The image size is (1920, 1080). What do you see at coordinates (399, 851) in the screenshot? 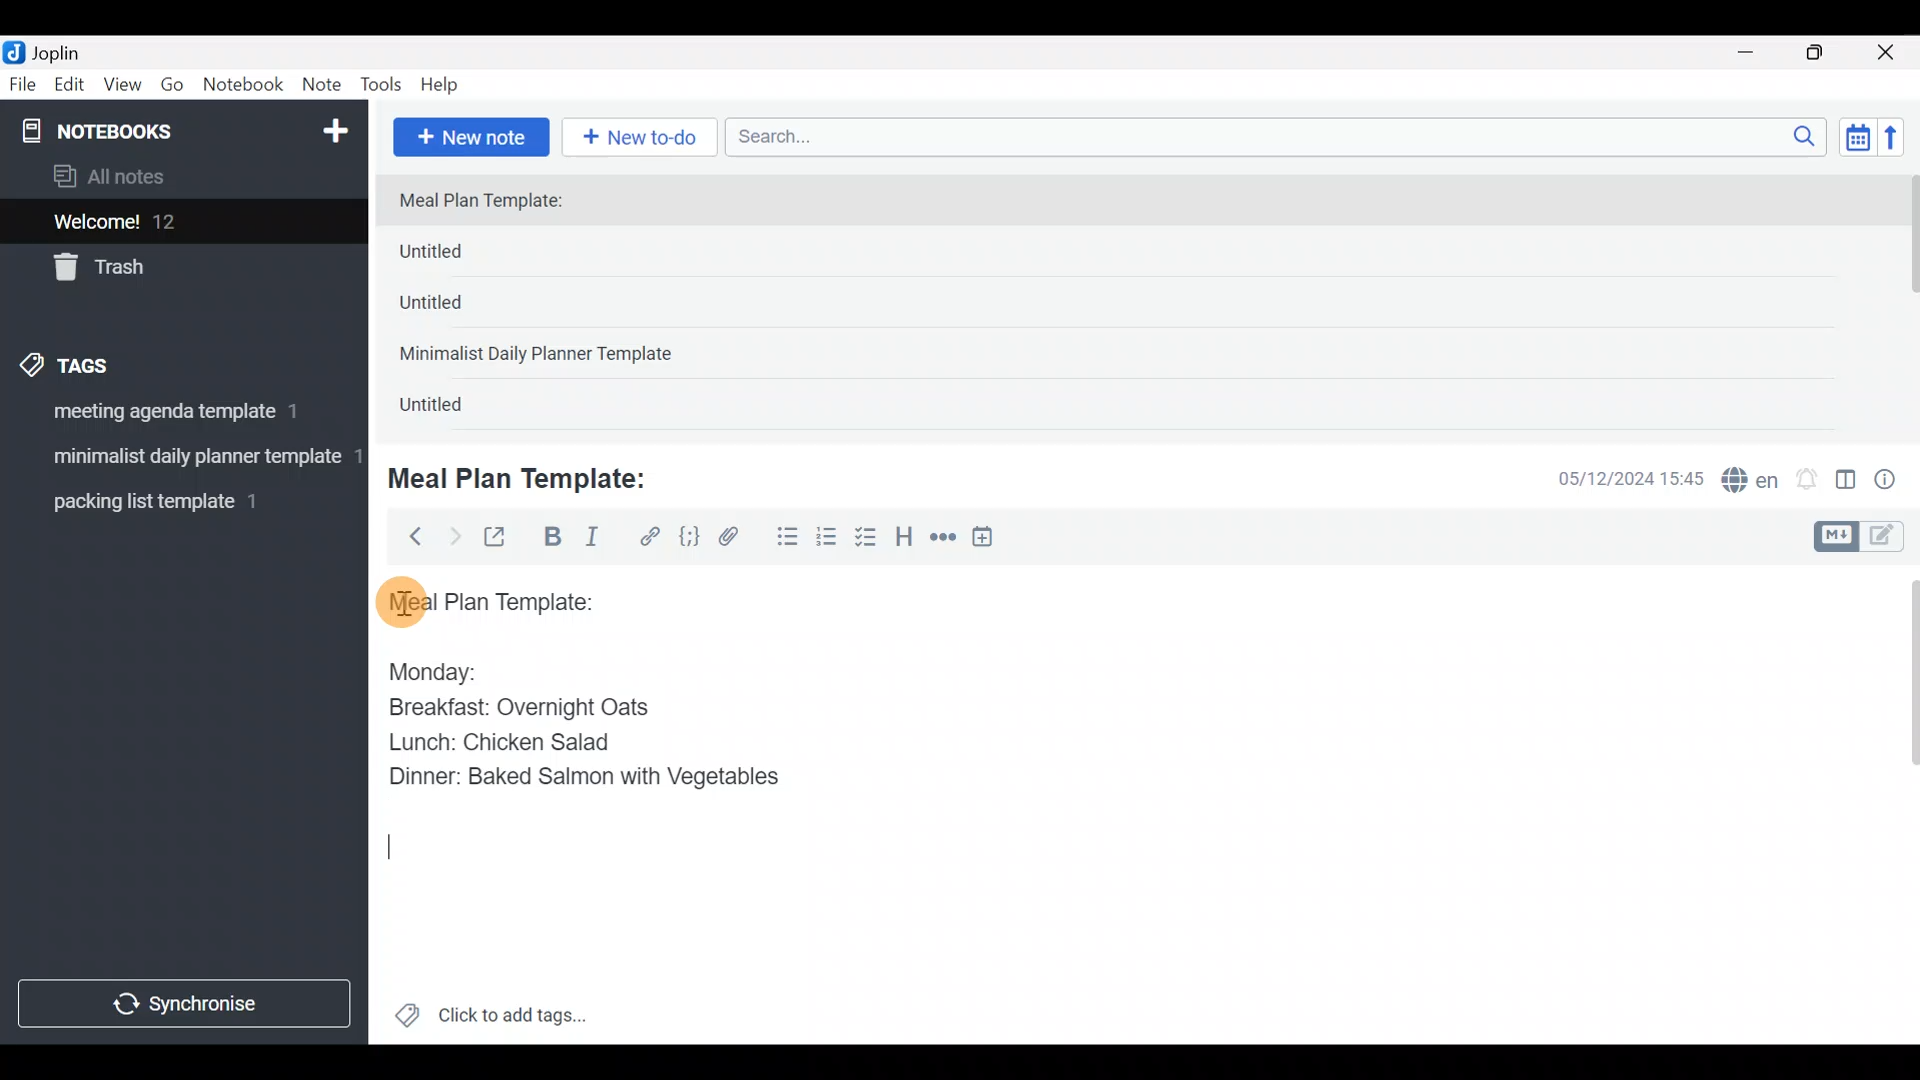
I see `text Cursor` at bounding box center [399, 851].